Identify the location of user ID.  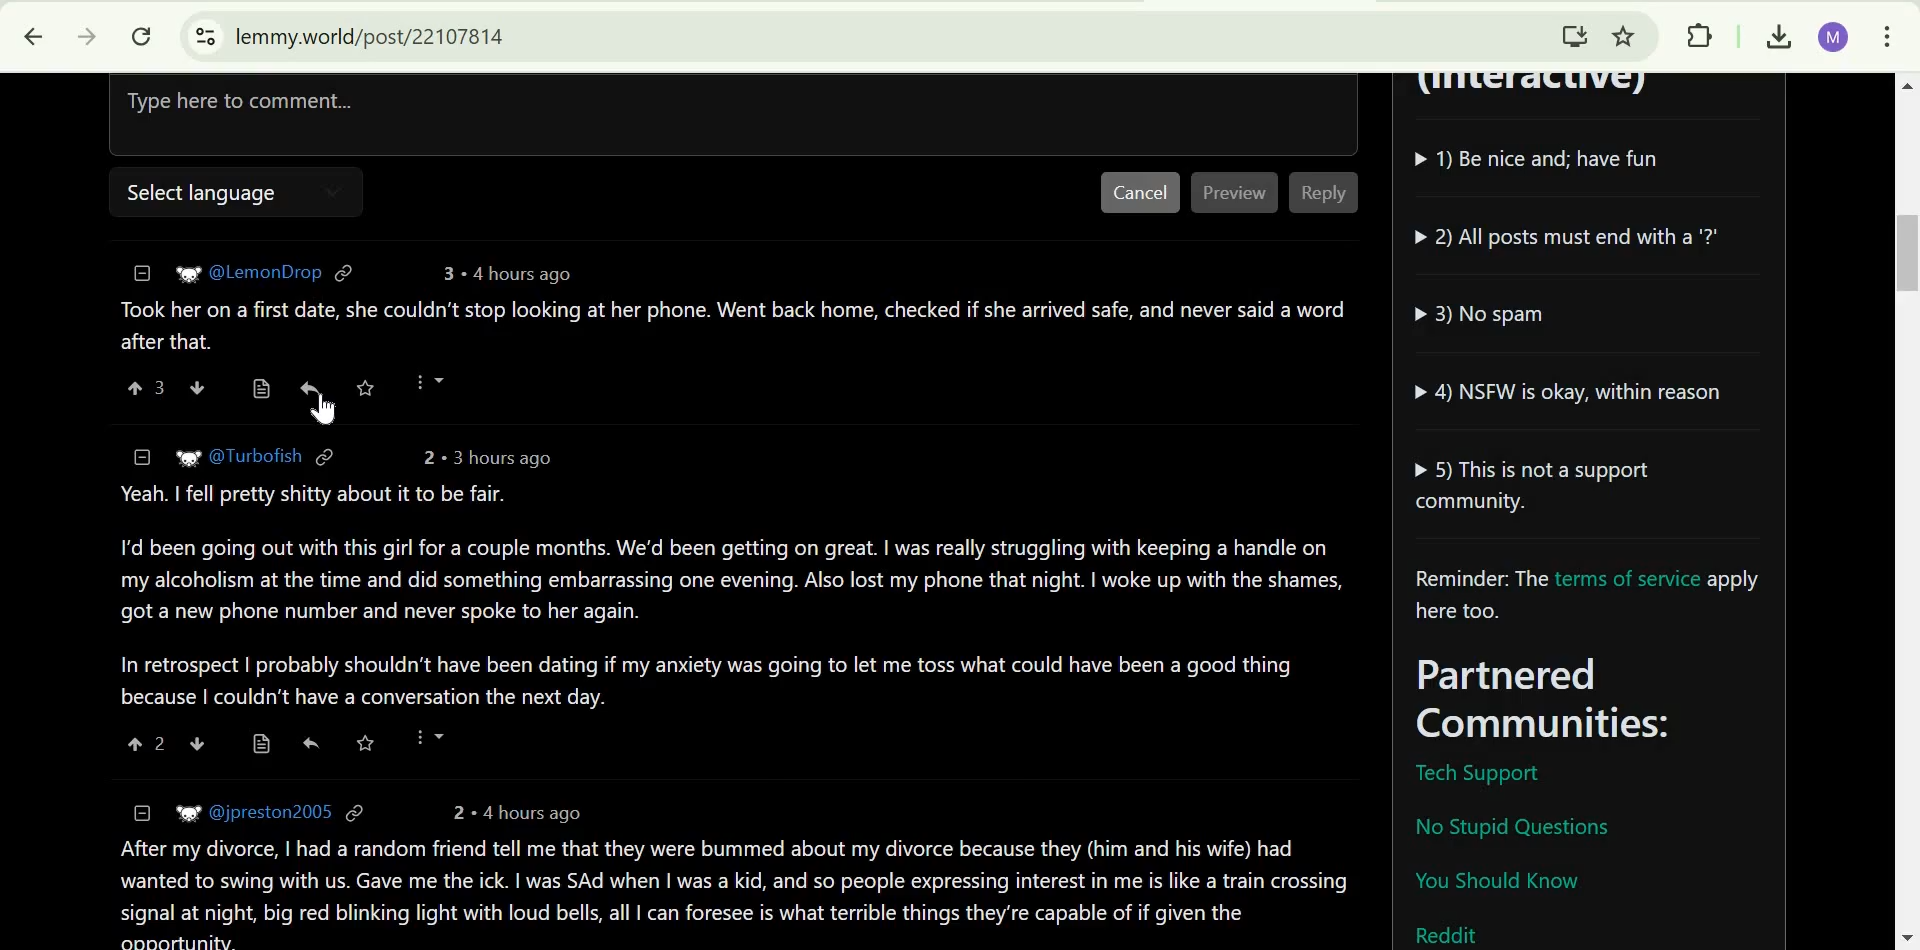
(265, 270).